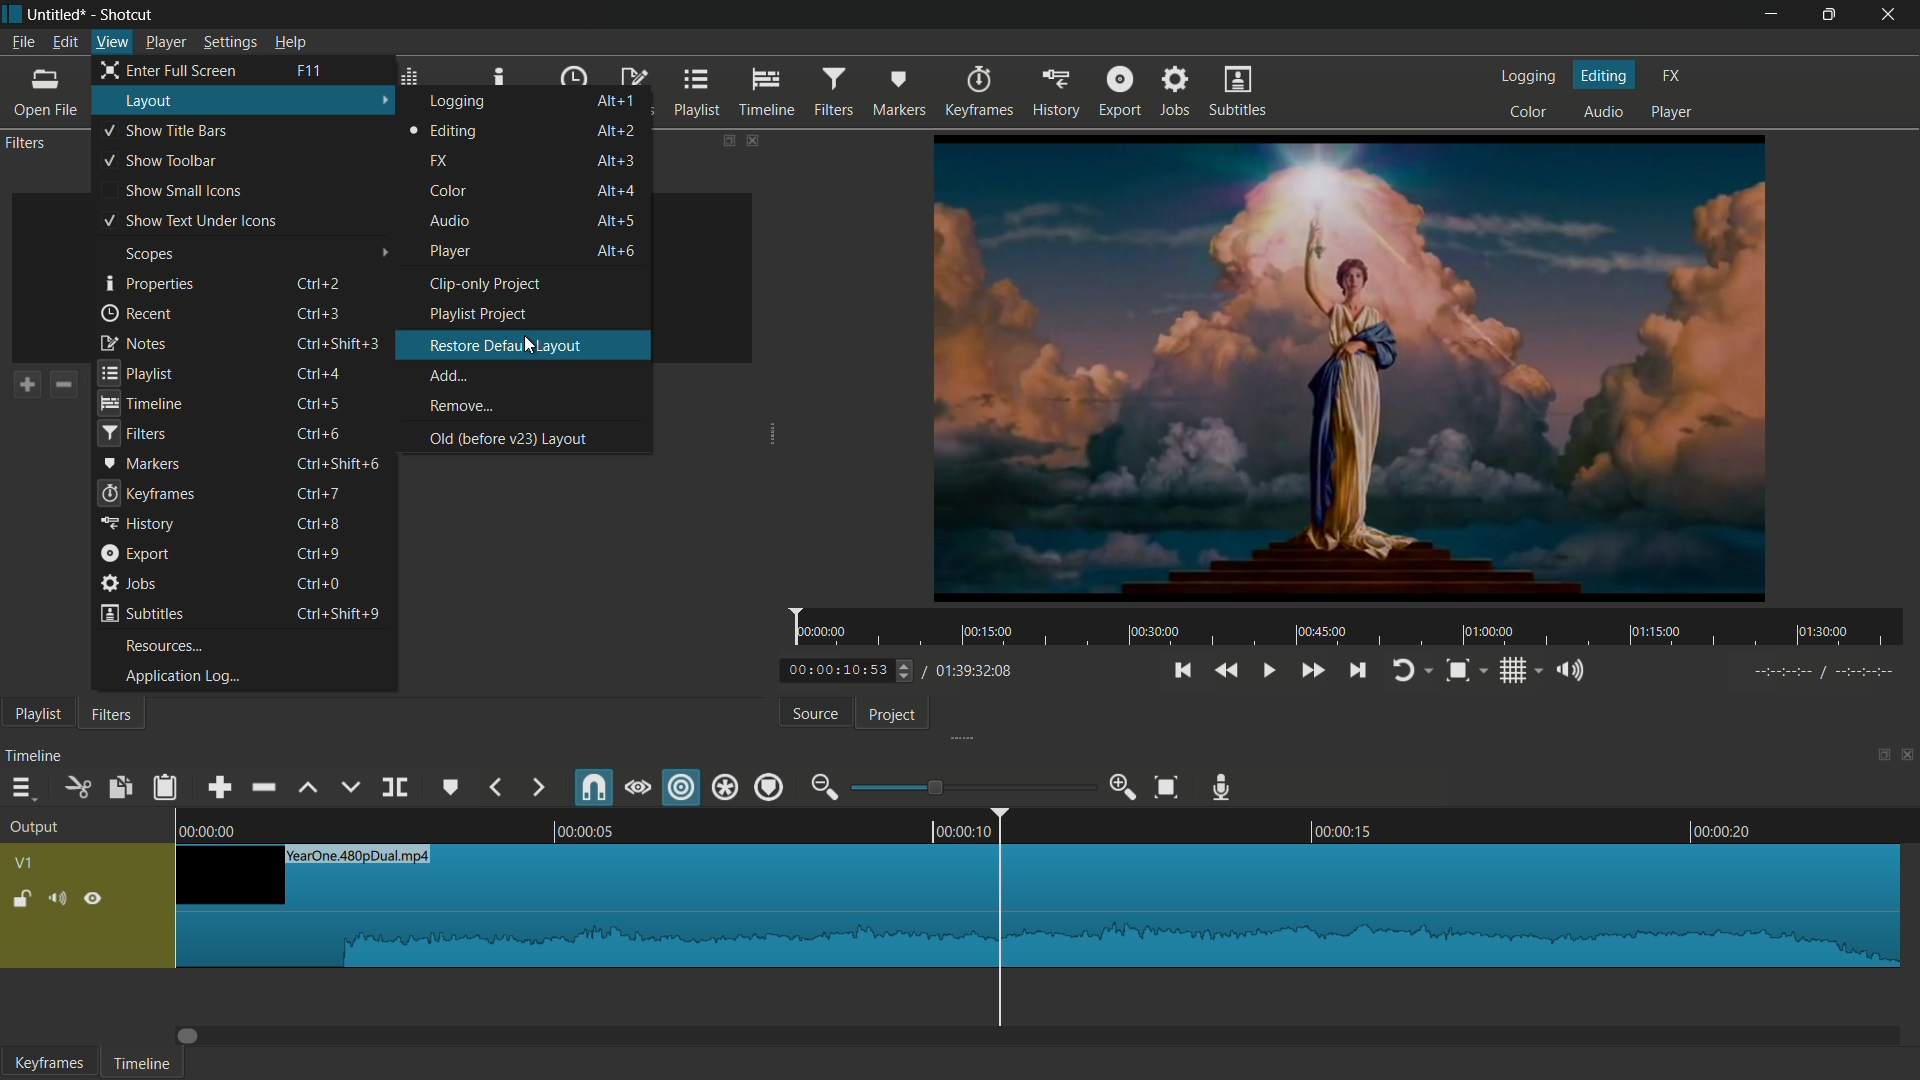 Image resolution: width=1920 pixels, height=1080 pixels. What do you see at coordinates (1119, 93) in the screenshot?
I see `export` at bounding box center [1119, 93].